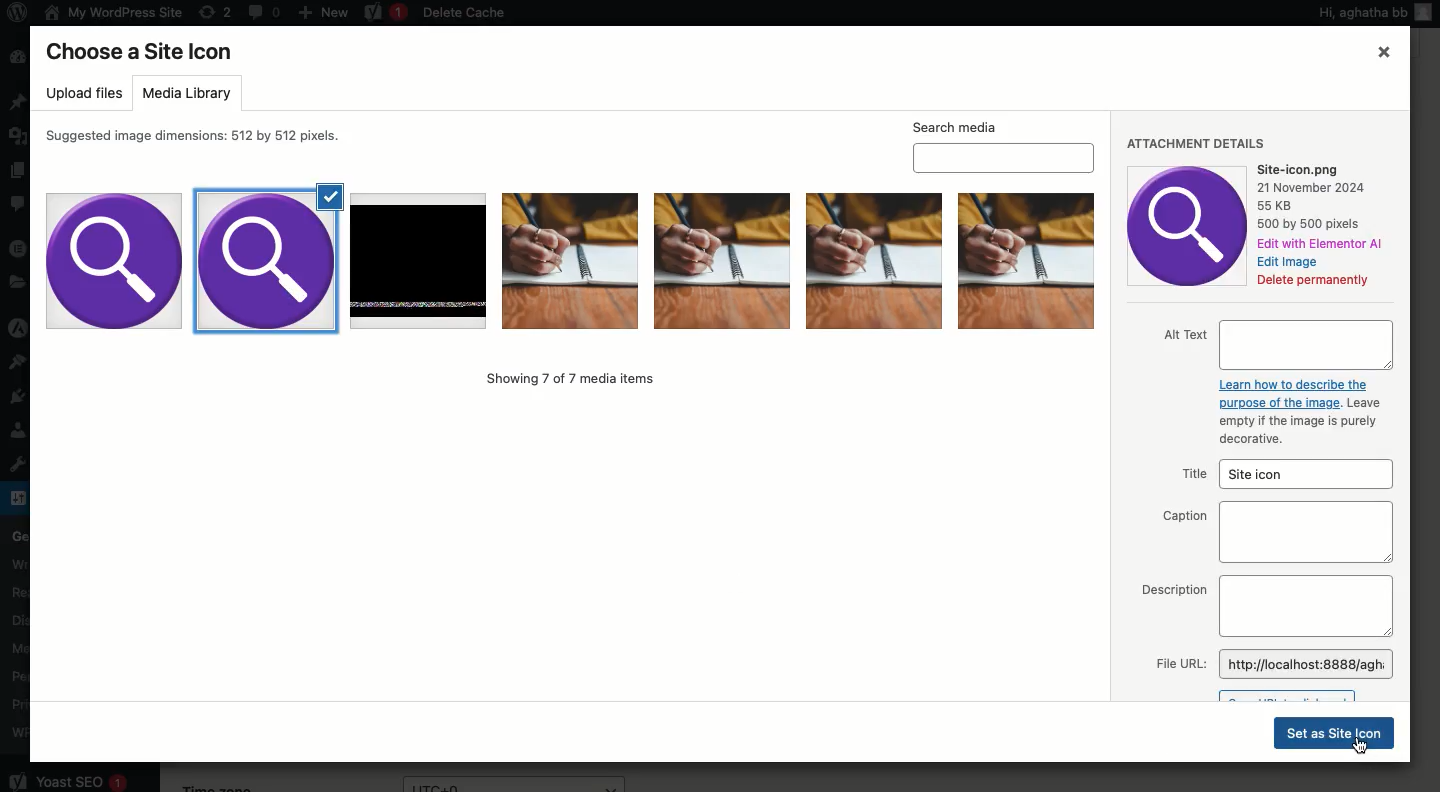 This screenshot has height=792, width=1440. I want to click on Delete cache, so click(466, 14).